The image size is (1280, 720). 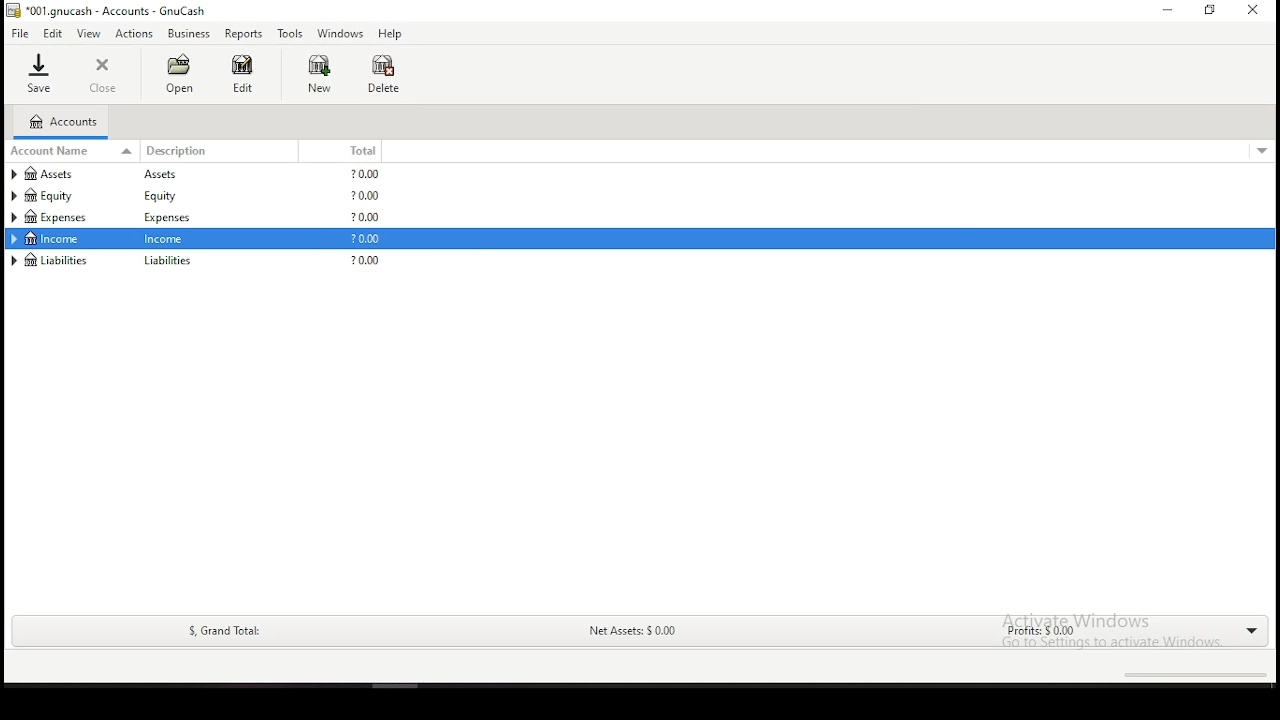 What do you see at coordinates (243, 34) in the screenshot?
I see `reports` at bounding box center [243, 34].